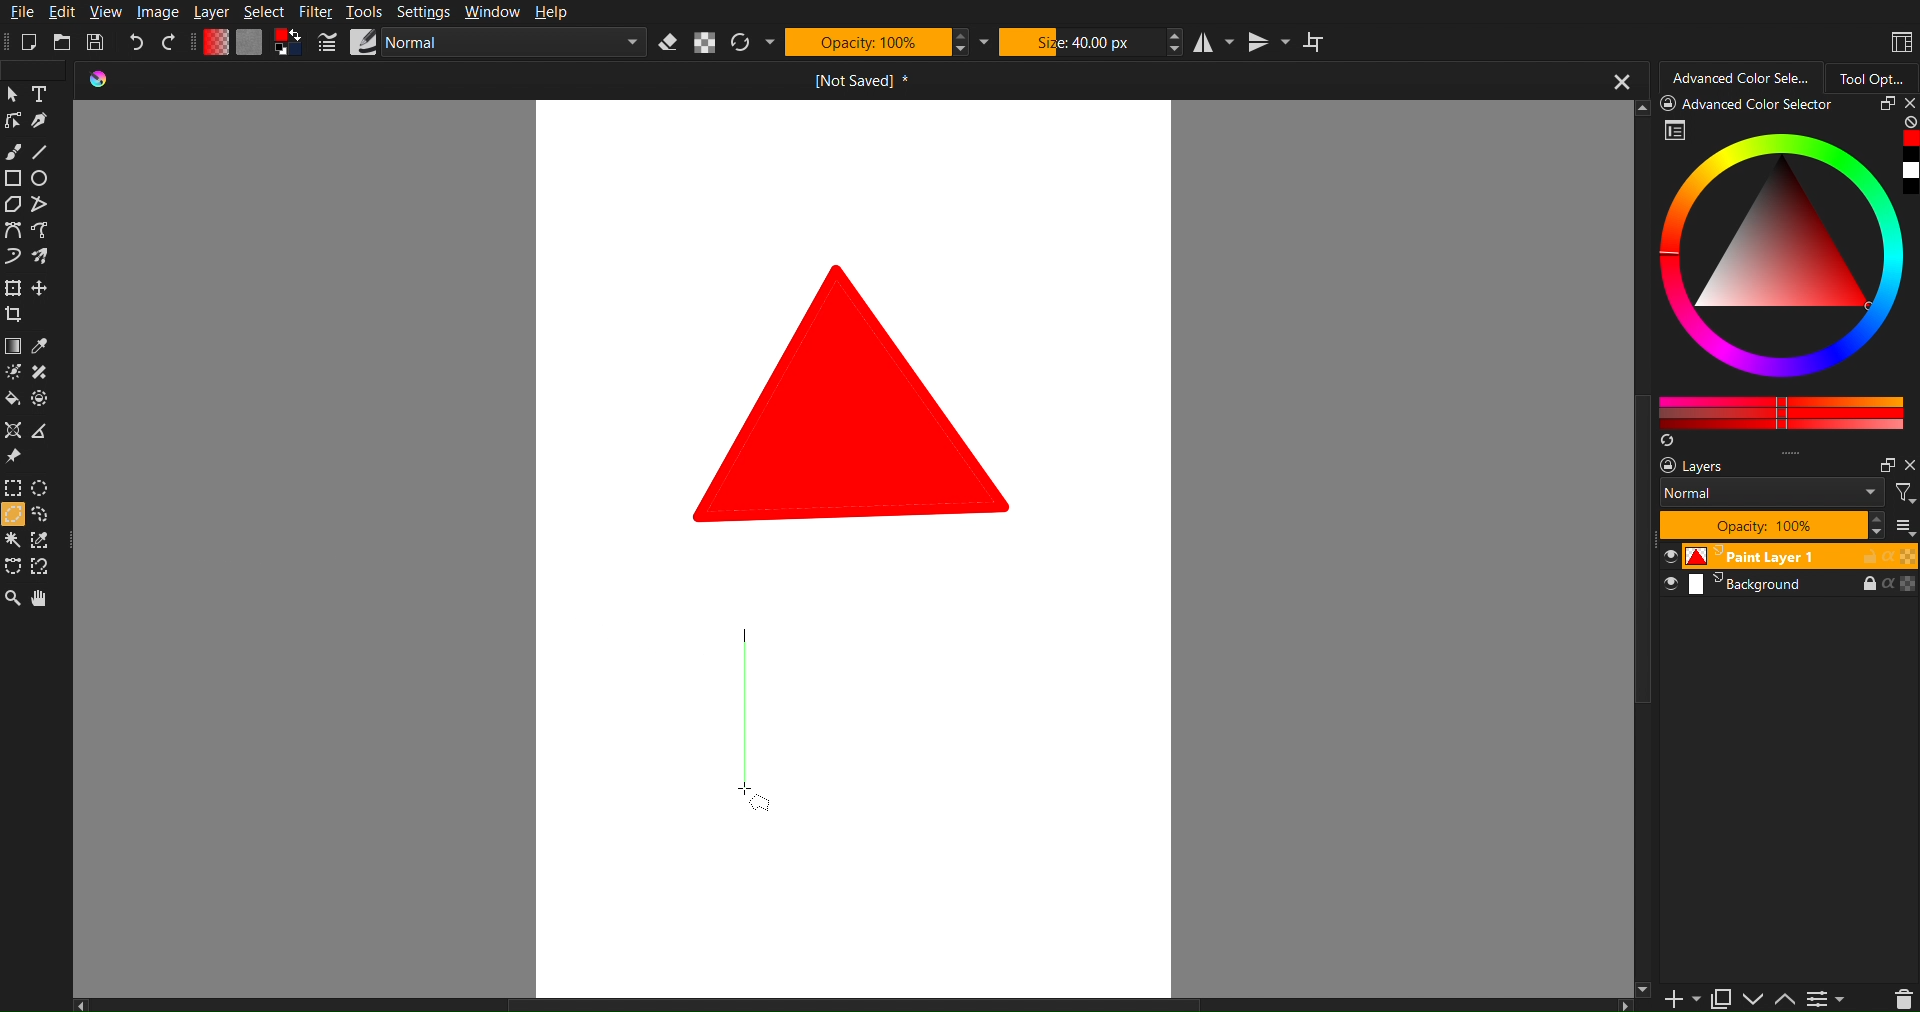 The width and height of the screenshot is (1920, 1012). Describe the element at coordinates (1212, 44) in the screenshot. I see `Horizontal Mirror` at that location.